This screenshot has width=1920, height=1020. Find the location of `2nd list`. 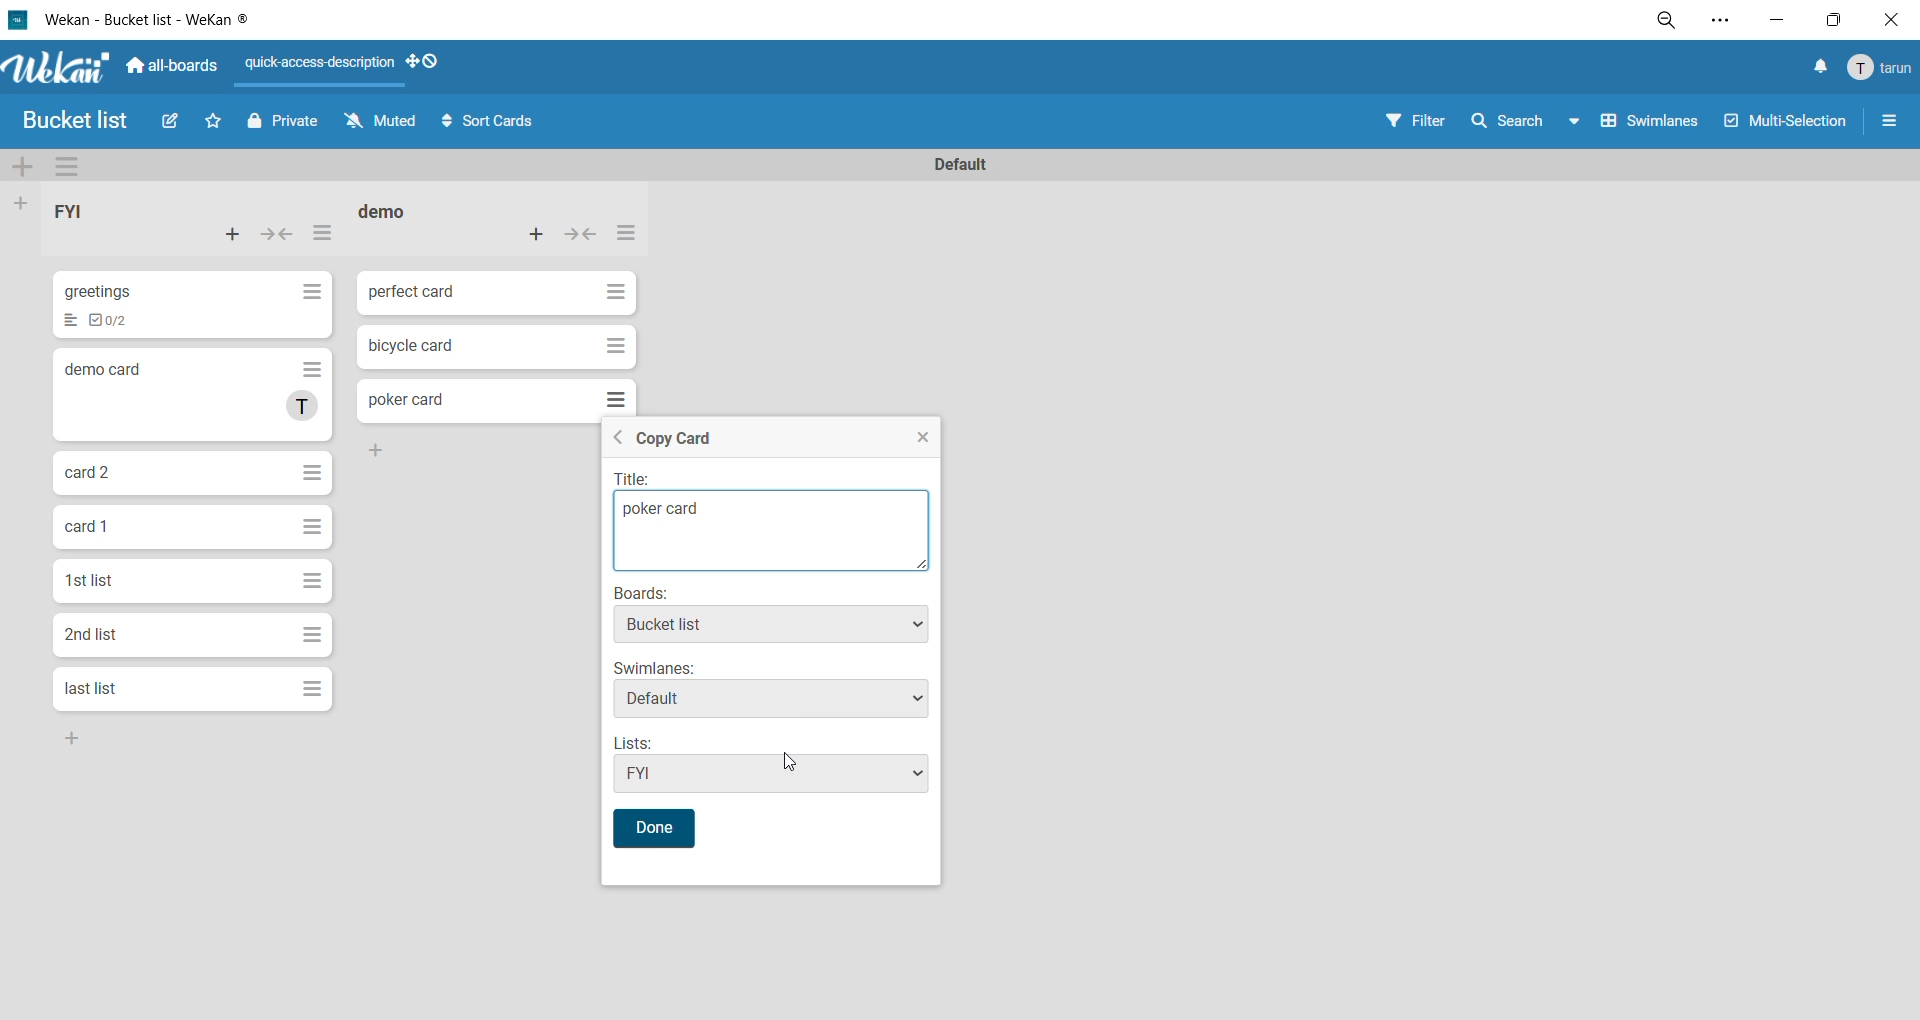

2nd list is located at coordinates (96, 632).